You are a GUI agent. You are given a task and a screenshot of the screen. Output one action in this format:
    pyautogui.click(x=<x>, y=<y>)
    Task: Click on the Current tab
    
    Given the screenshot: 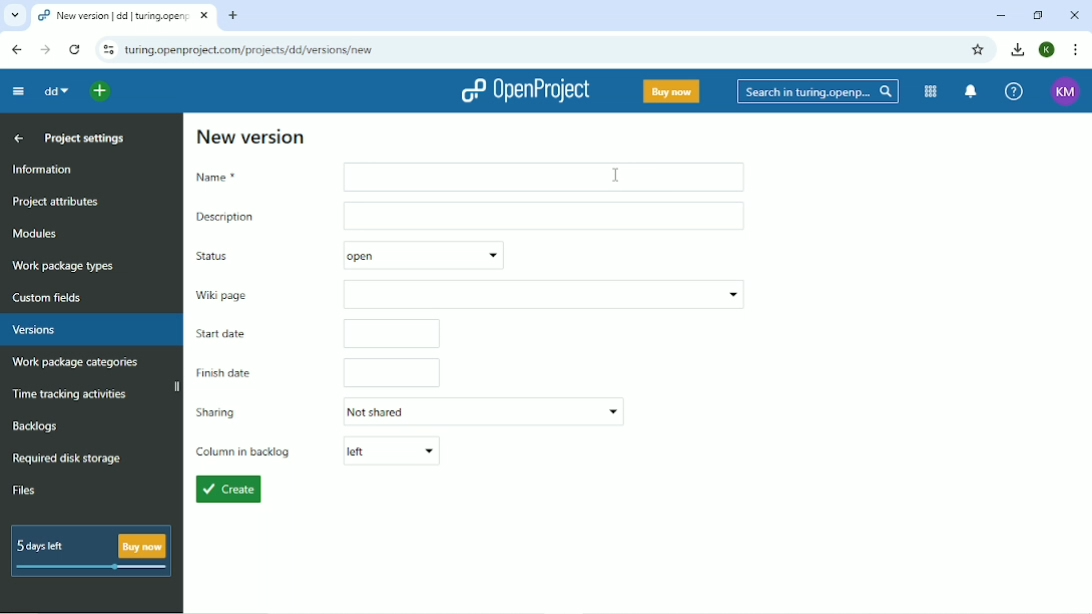 What is the action you would take?
    pyautogui.click(x=124, y=14)
    